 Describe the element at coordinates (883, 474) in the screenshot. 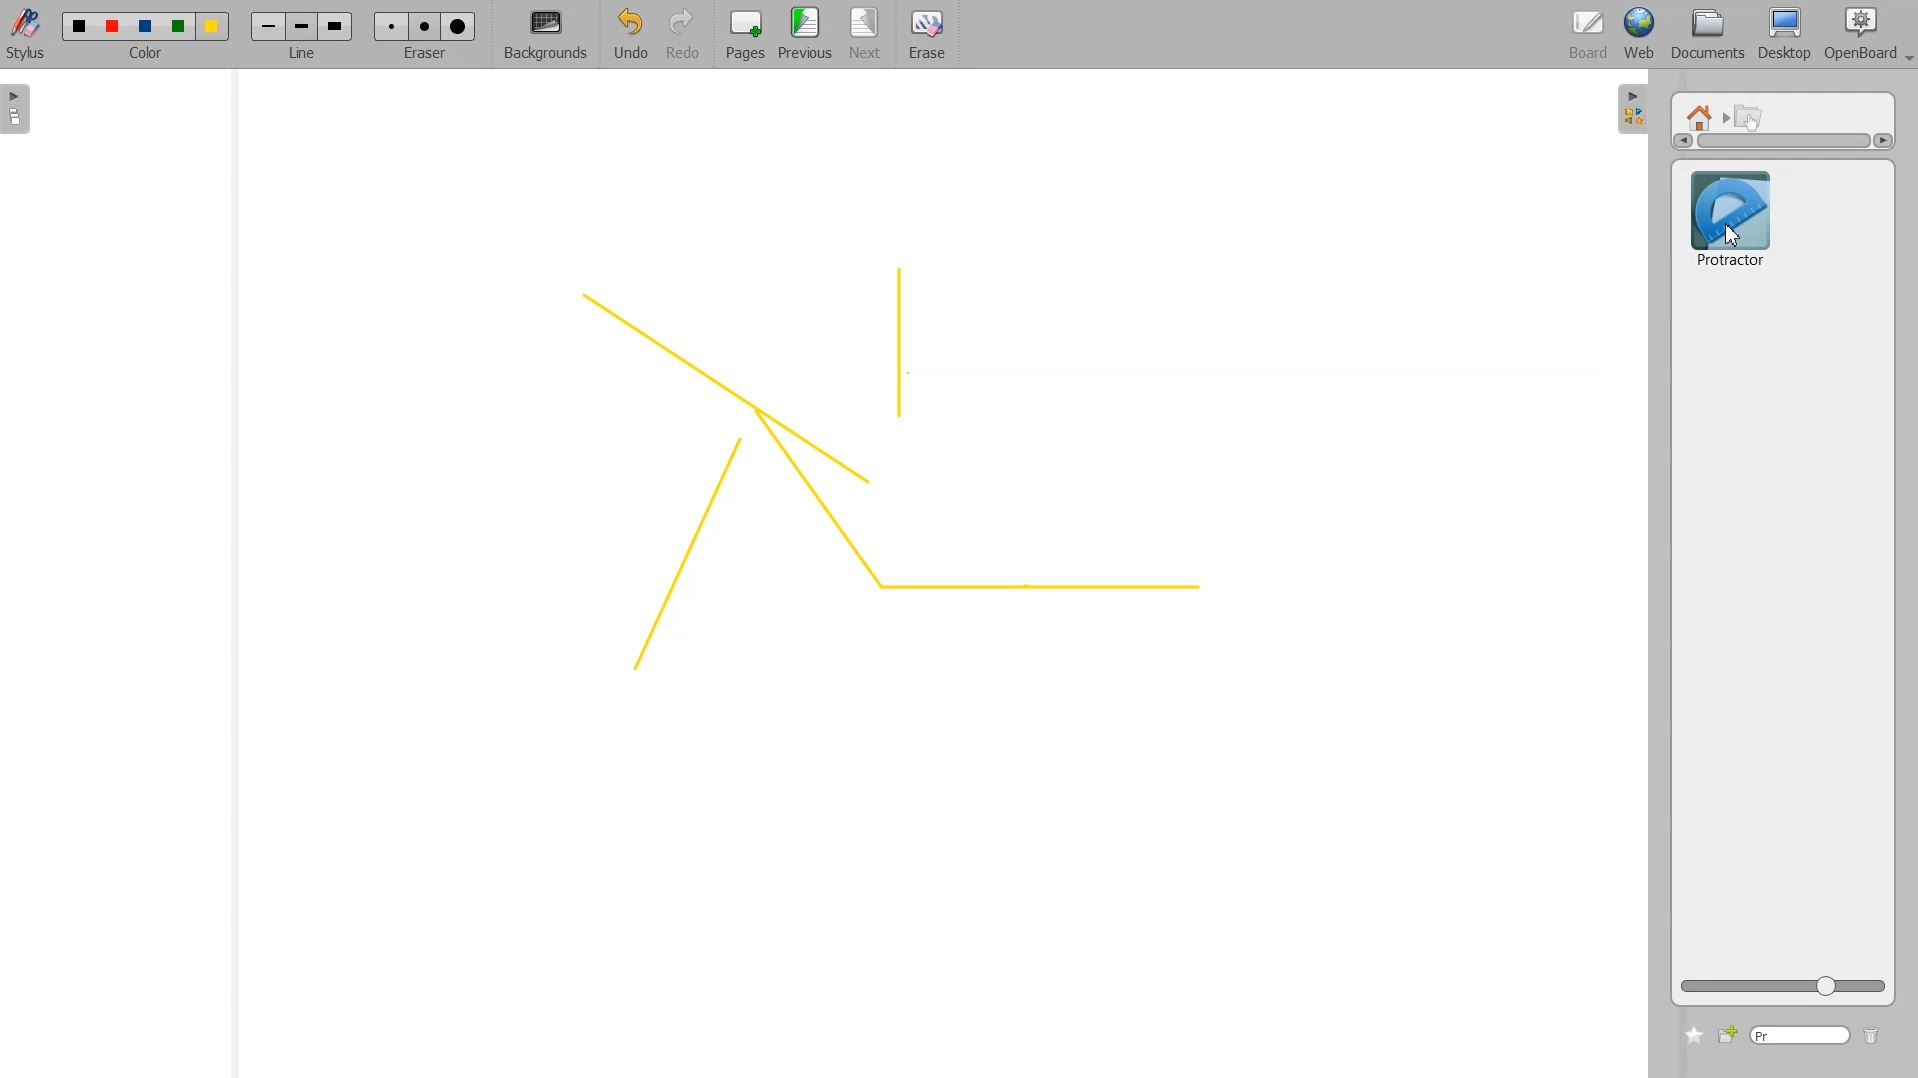

I see `Lines` at that location.